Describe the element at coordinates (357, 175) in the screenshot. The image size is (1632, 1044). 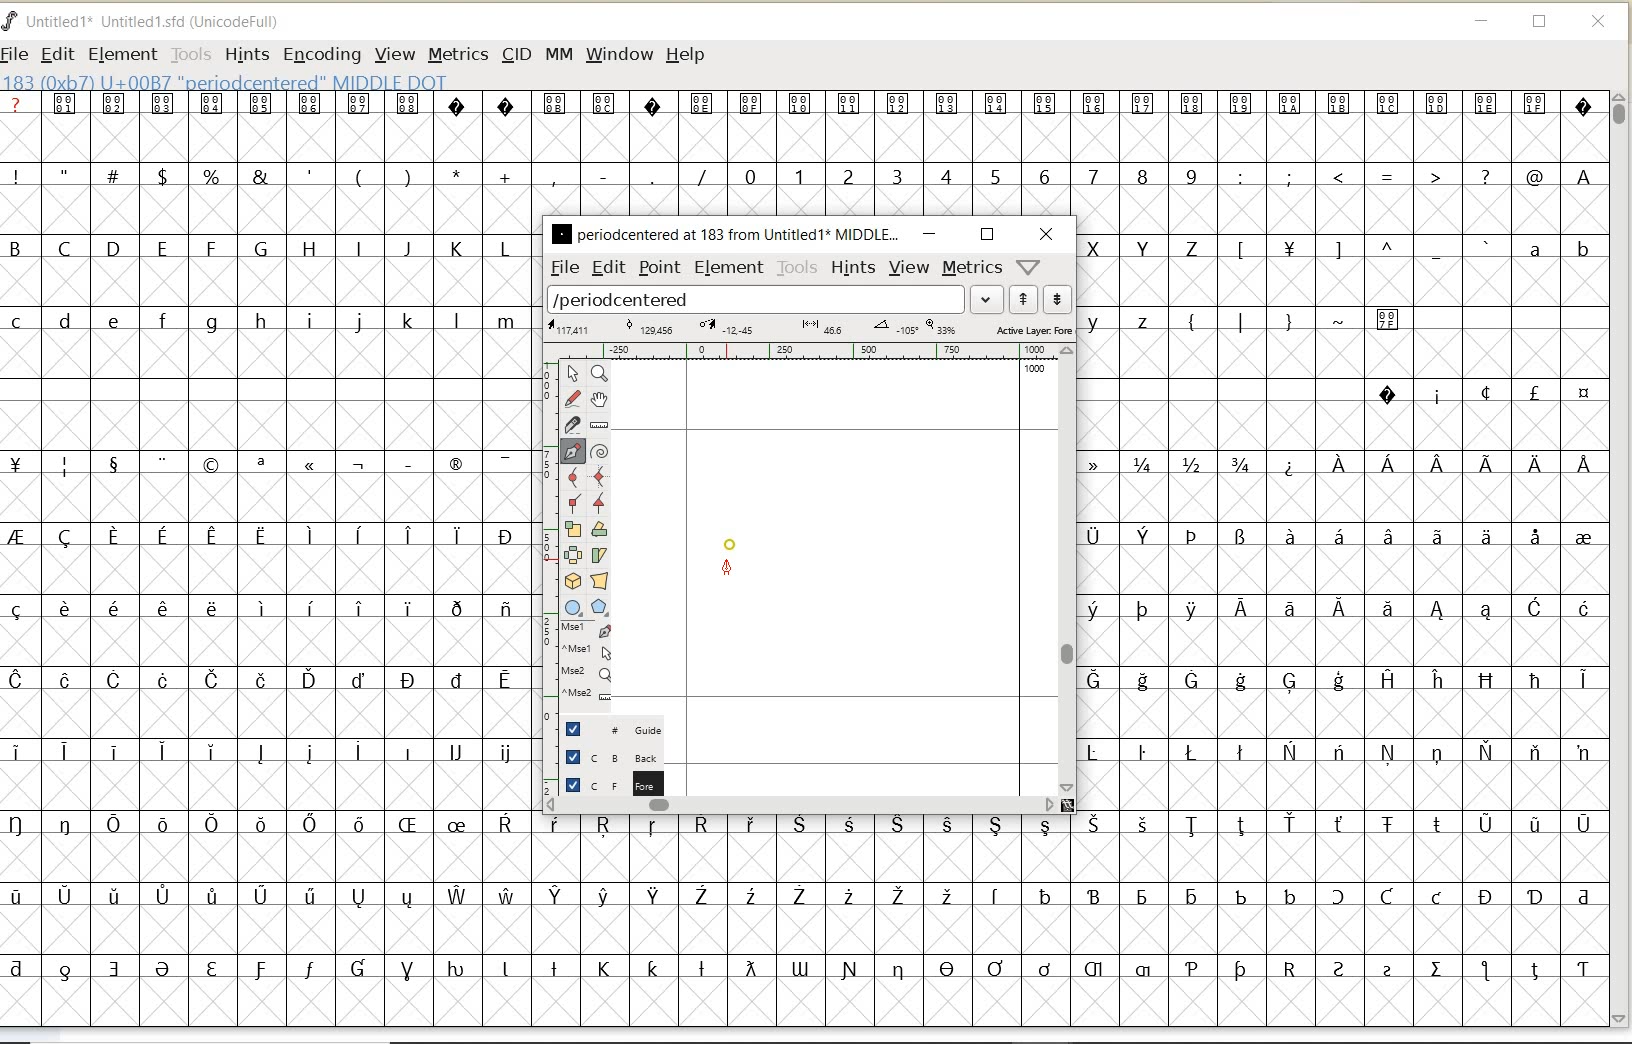
I see `special characters` at that location.